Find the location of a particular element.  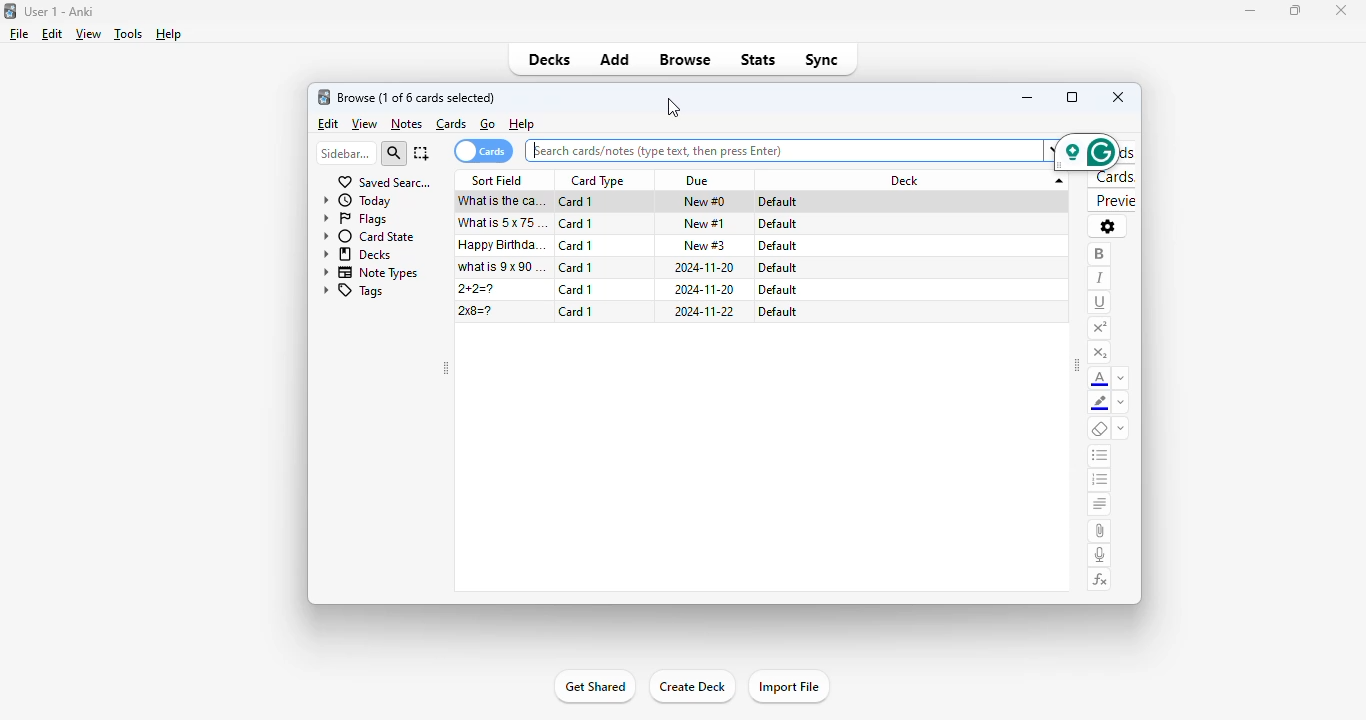

file is located at coordinates (20, 34).